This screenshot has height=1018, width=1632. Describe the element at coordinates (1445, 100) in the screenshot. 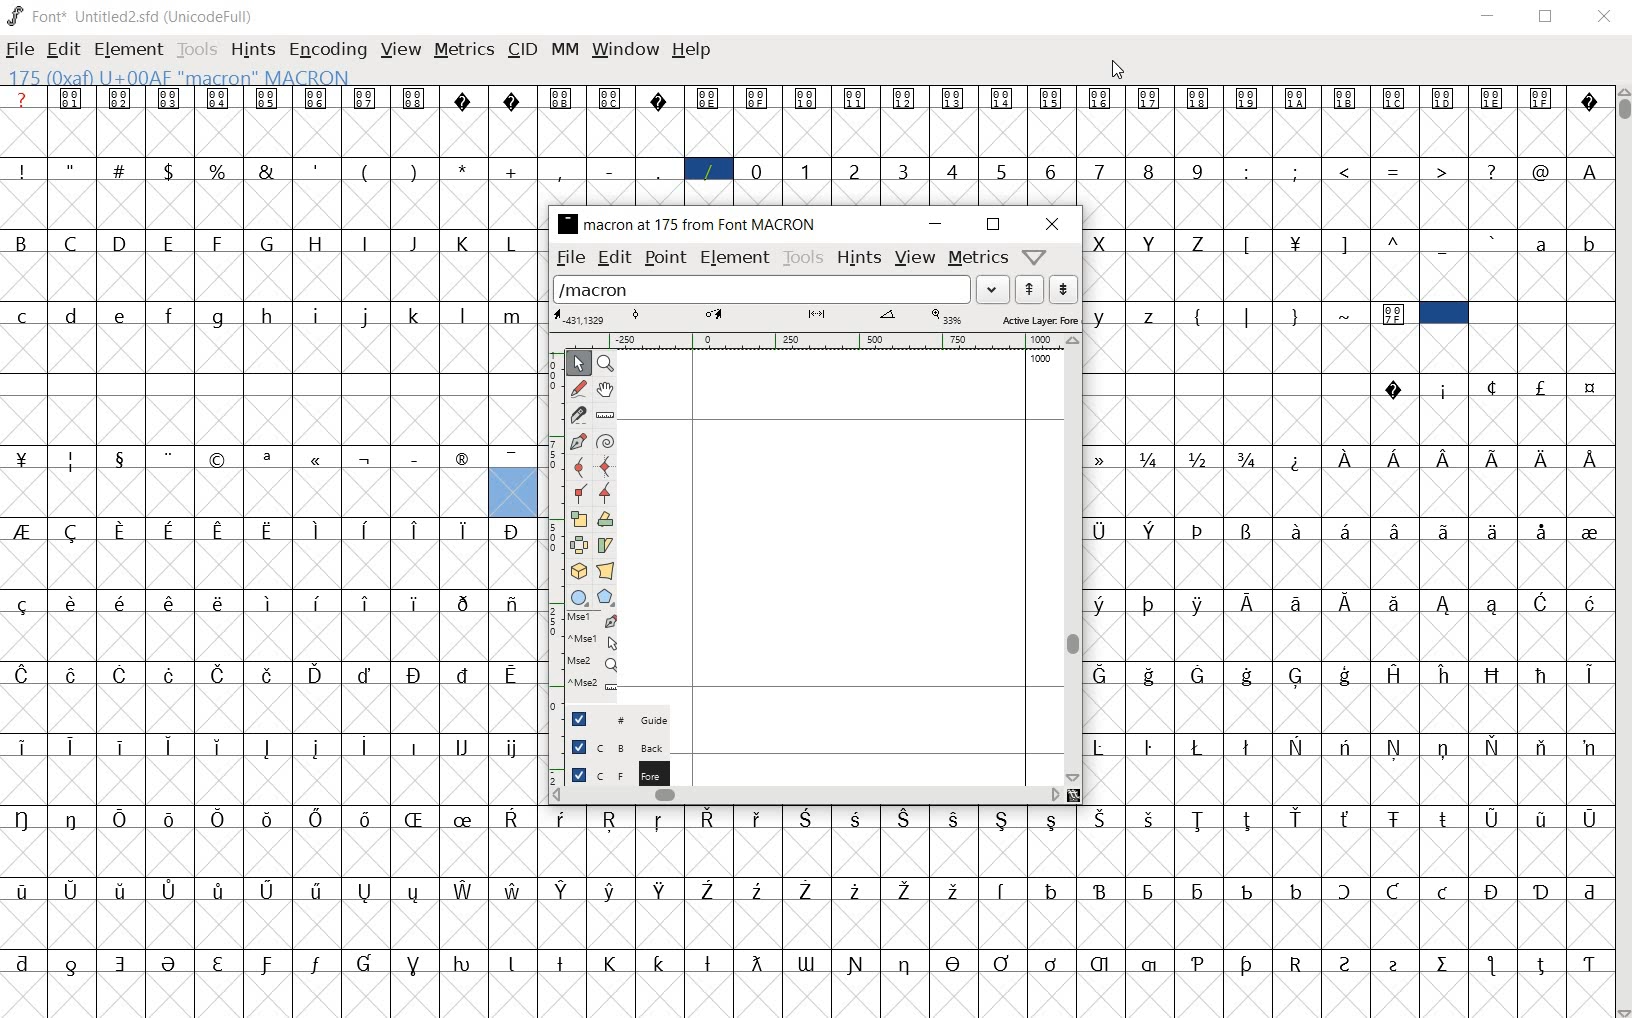

I see `Symbol` at that location.